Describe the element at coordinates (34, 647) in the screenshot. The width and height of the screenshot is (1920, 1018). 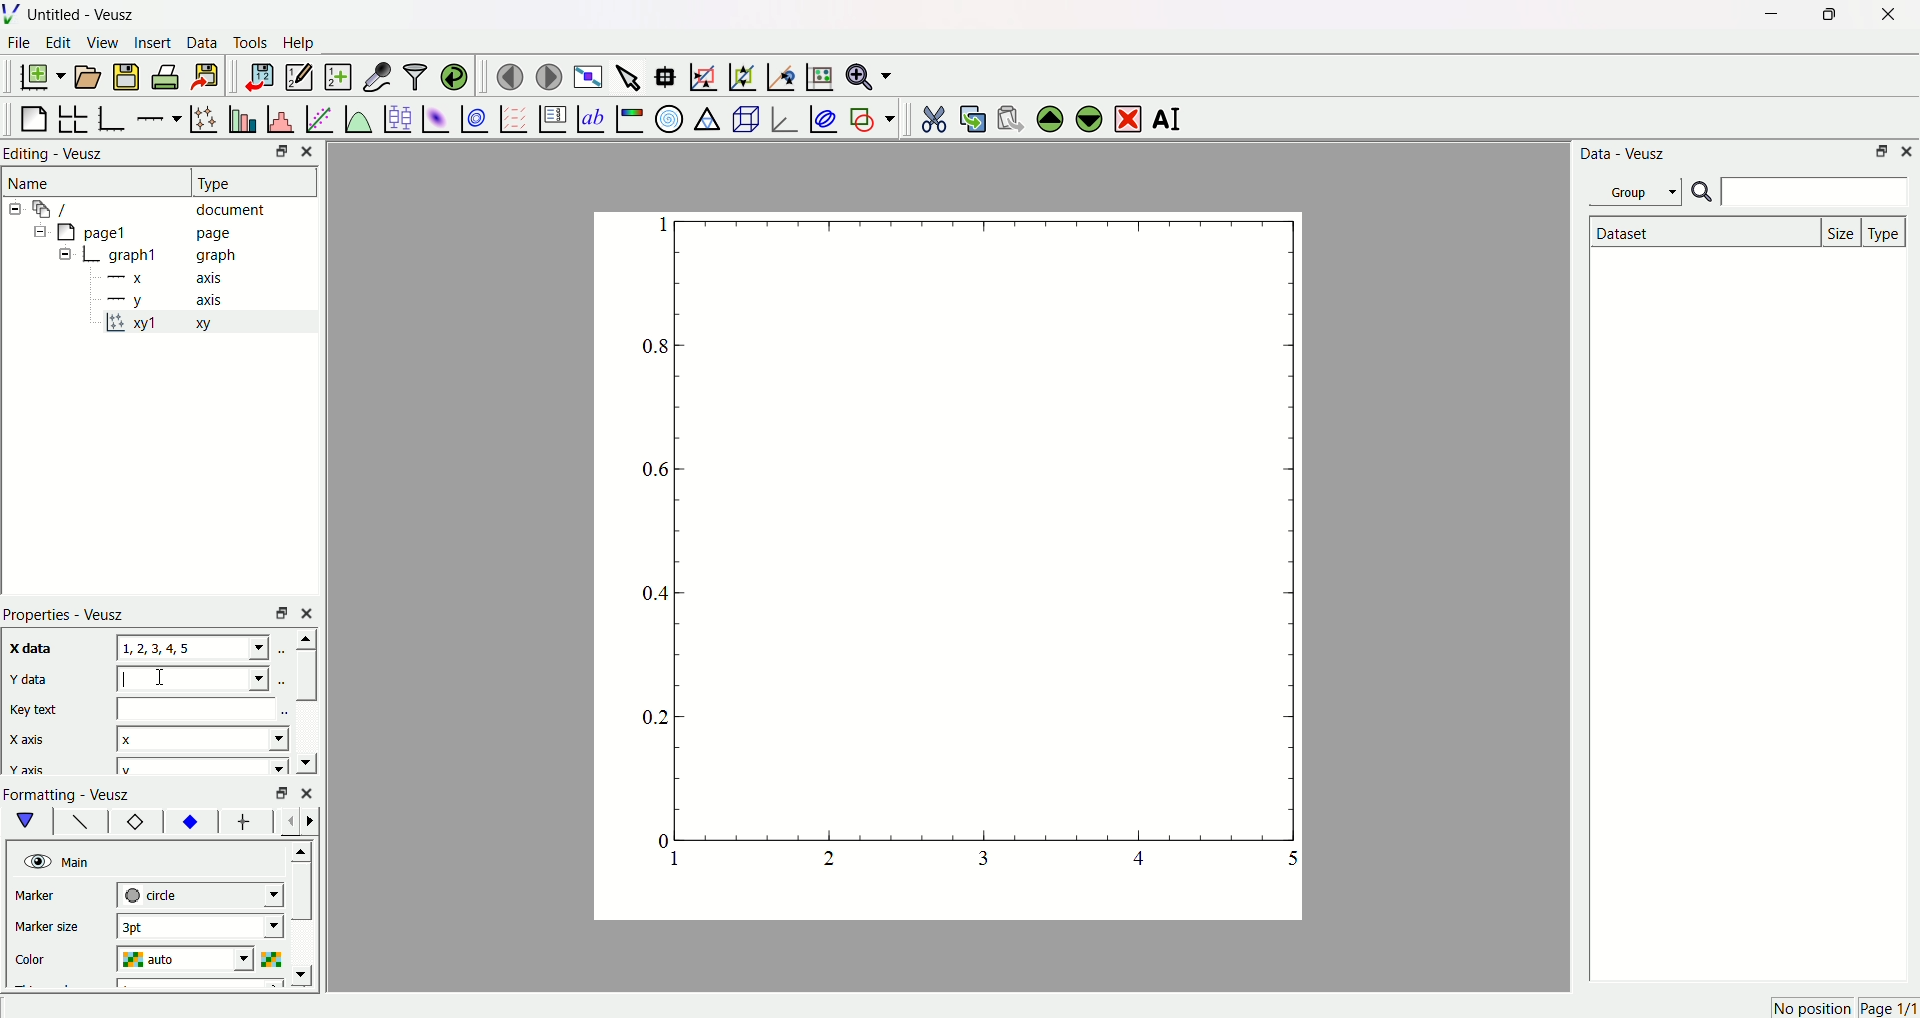
I see `x data` at that location.